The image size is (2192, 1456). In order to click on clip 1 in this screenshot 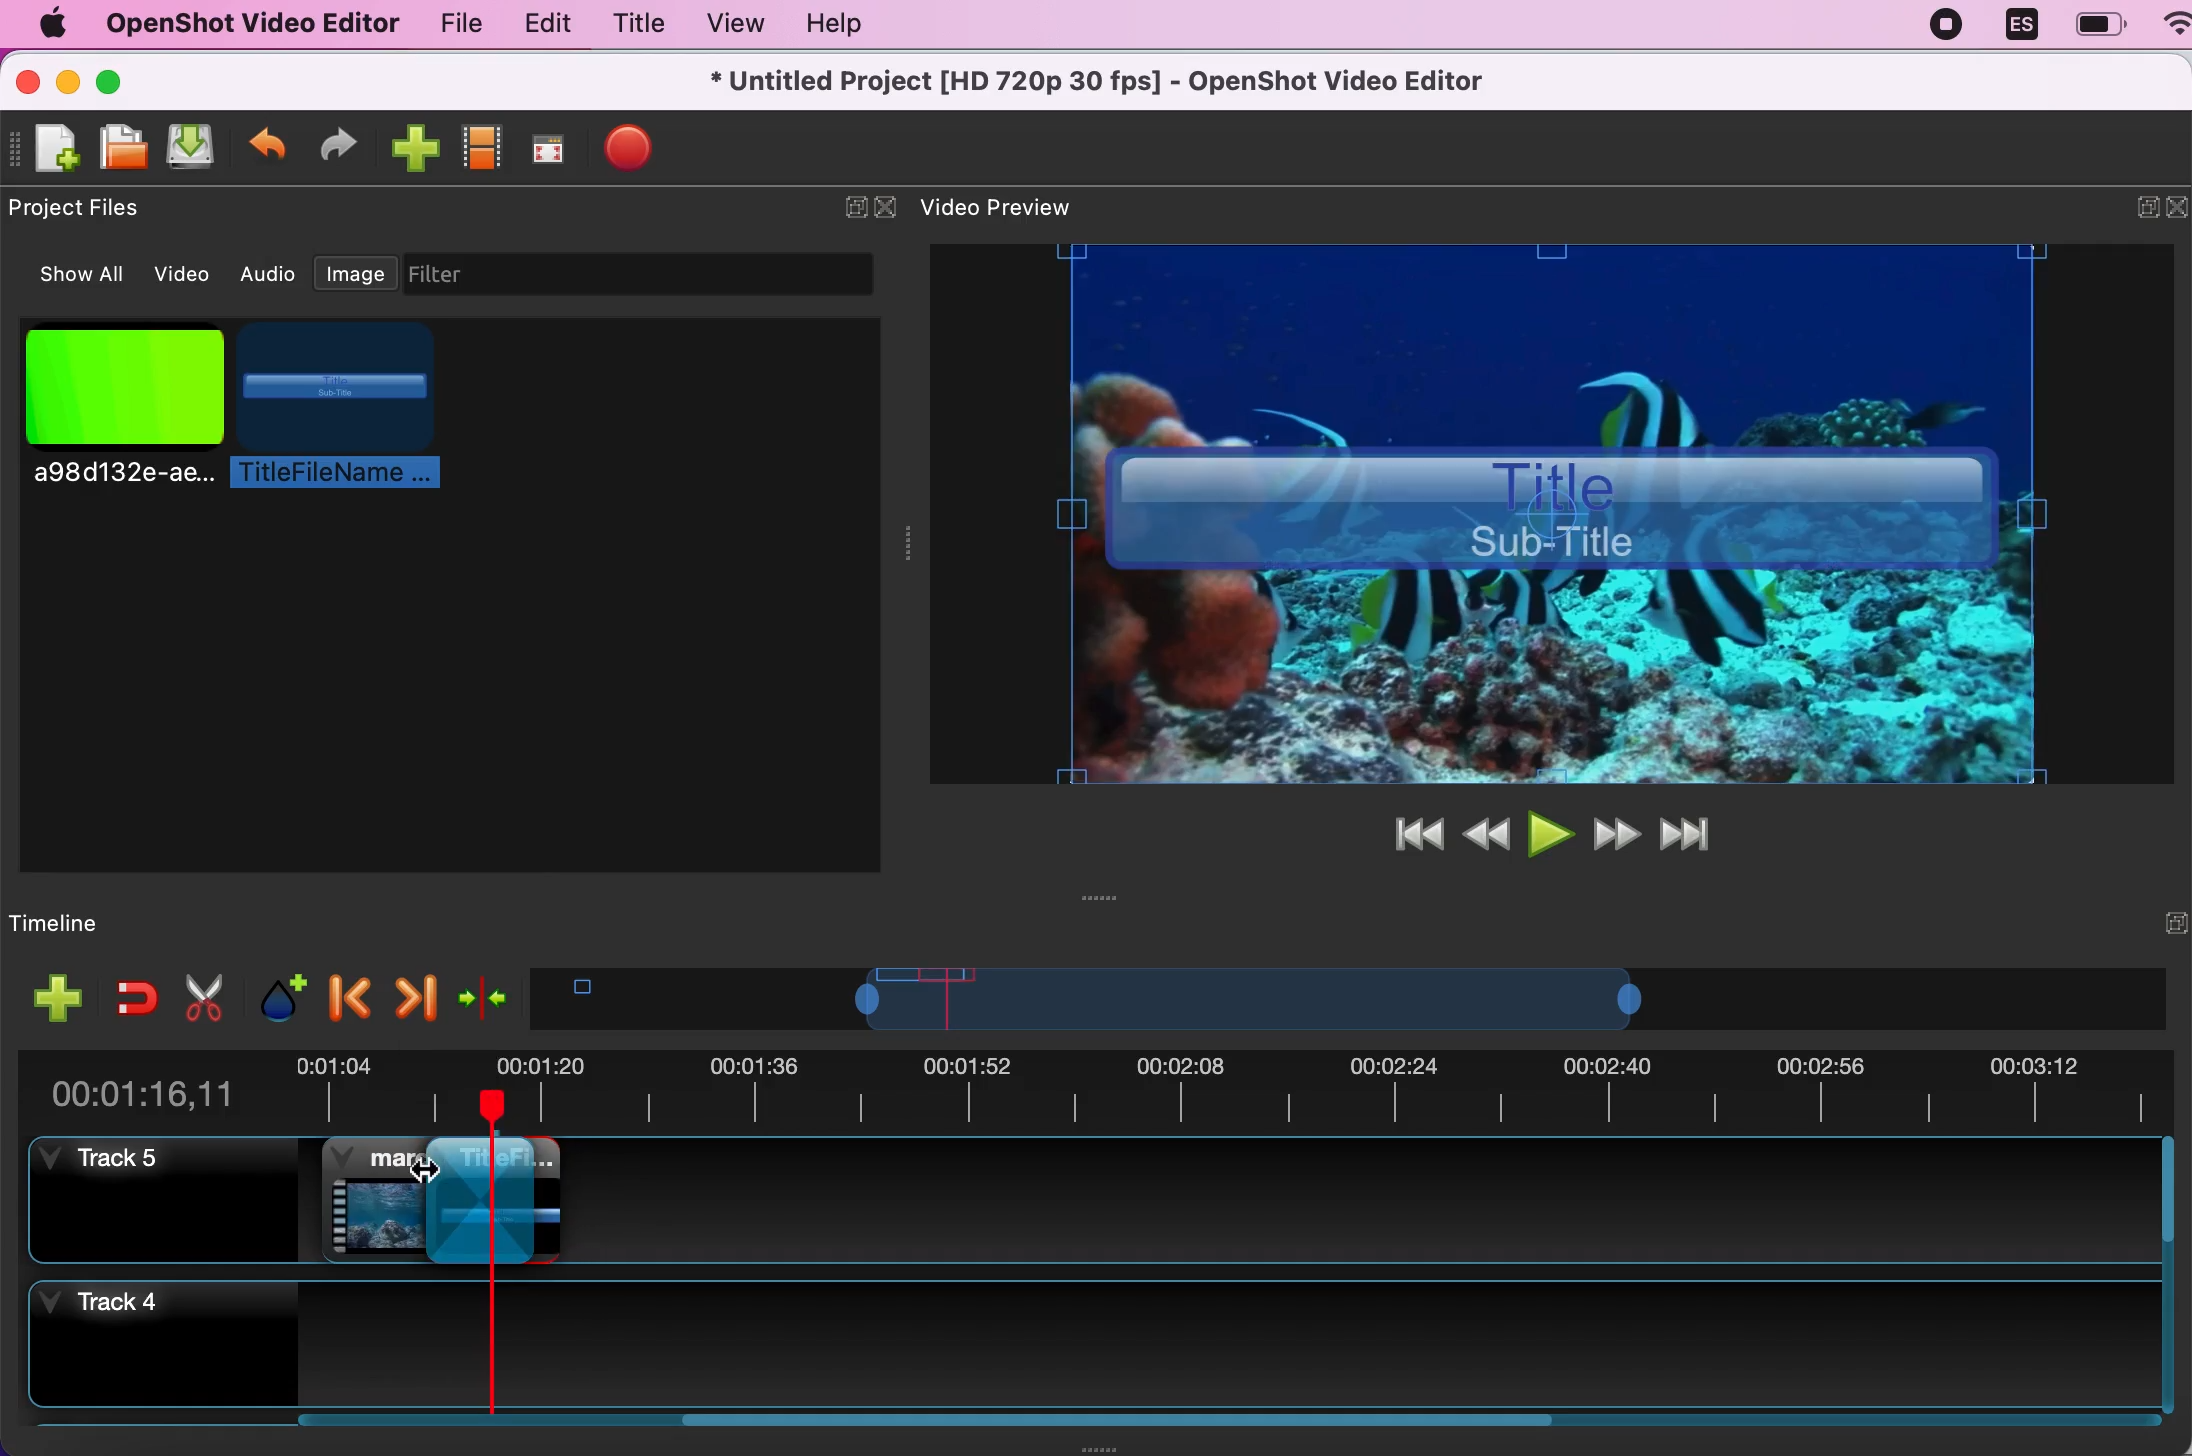, I will do `click(396, 1198)`.